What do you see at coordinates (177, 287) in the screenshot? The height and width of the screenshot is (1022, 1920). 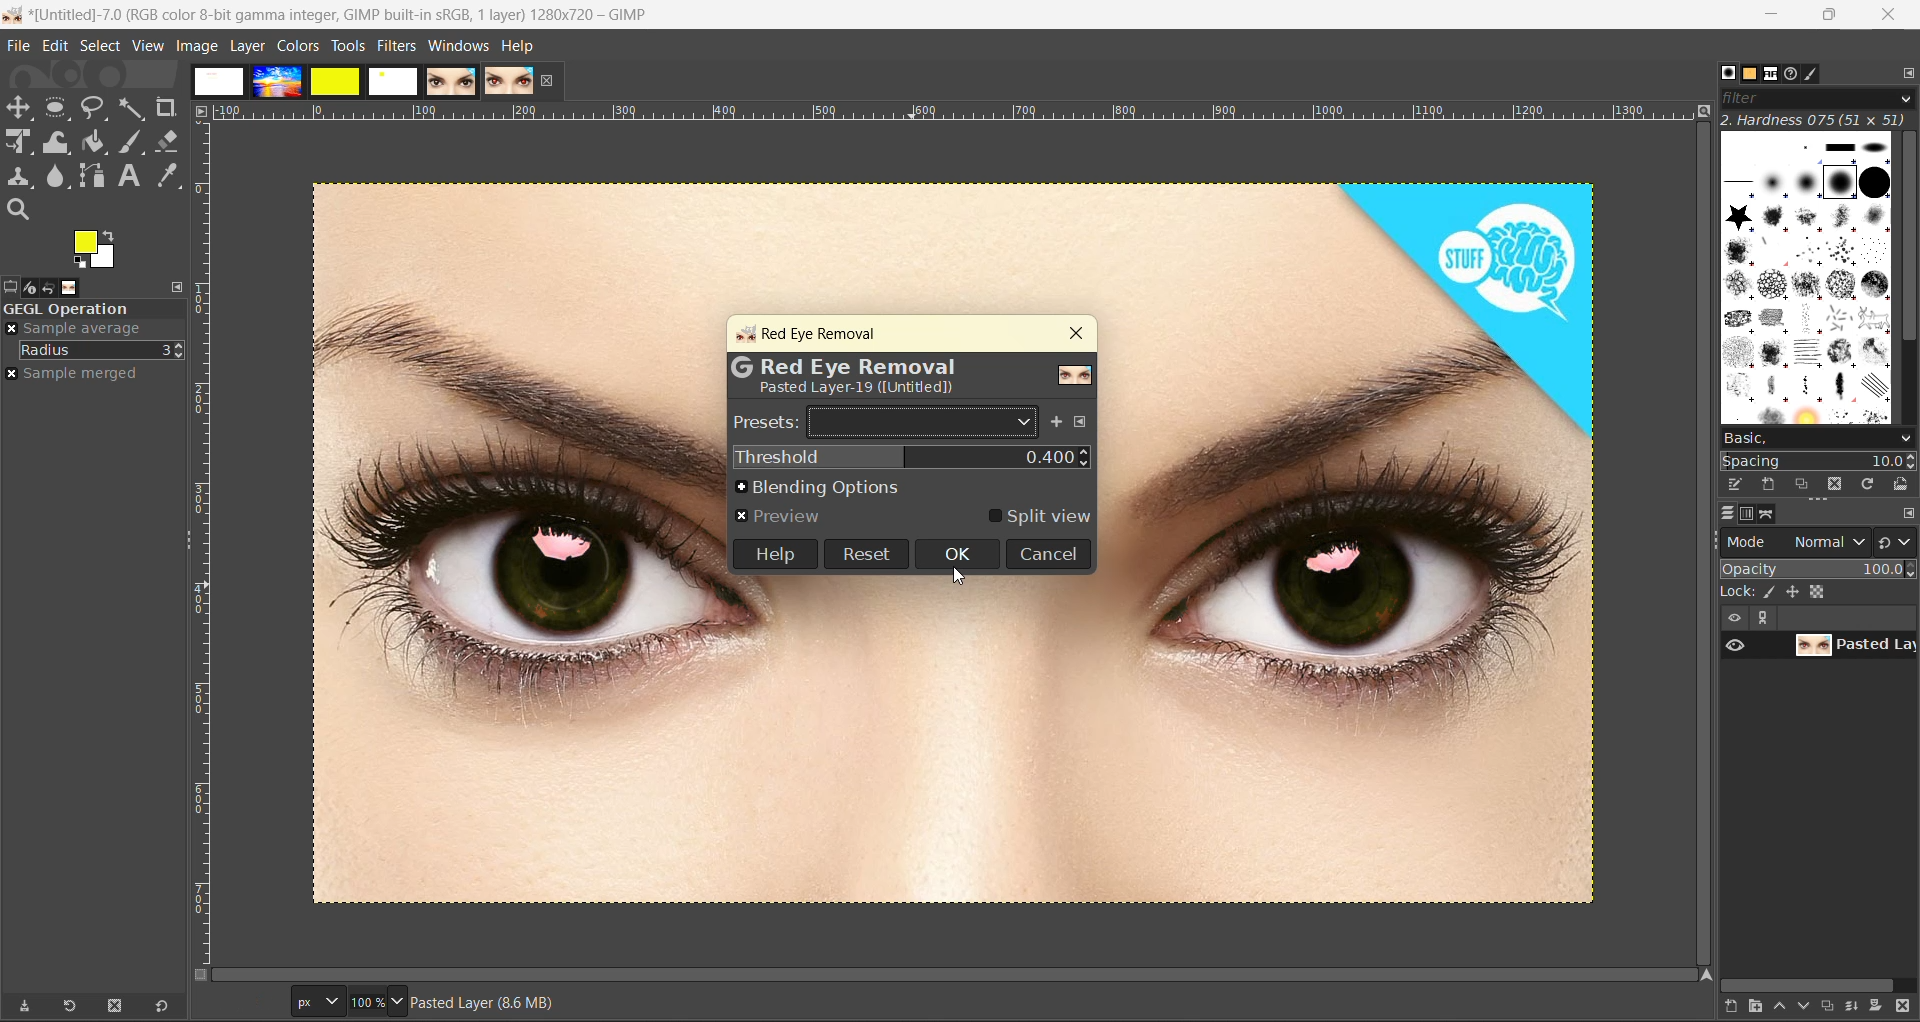 I see `configure` at bounding box center [177, 287].